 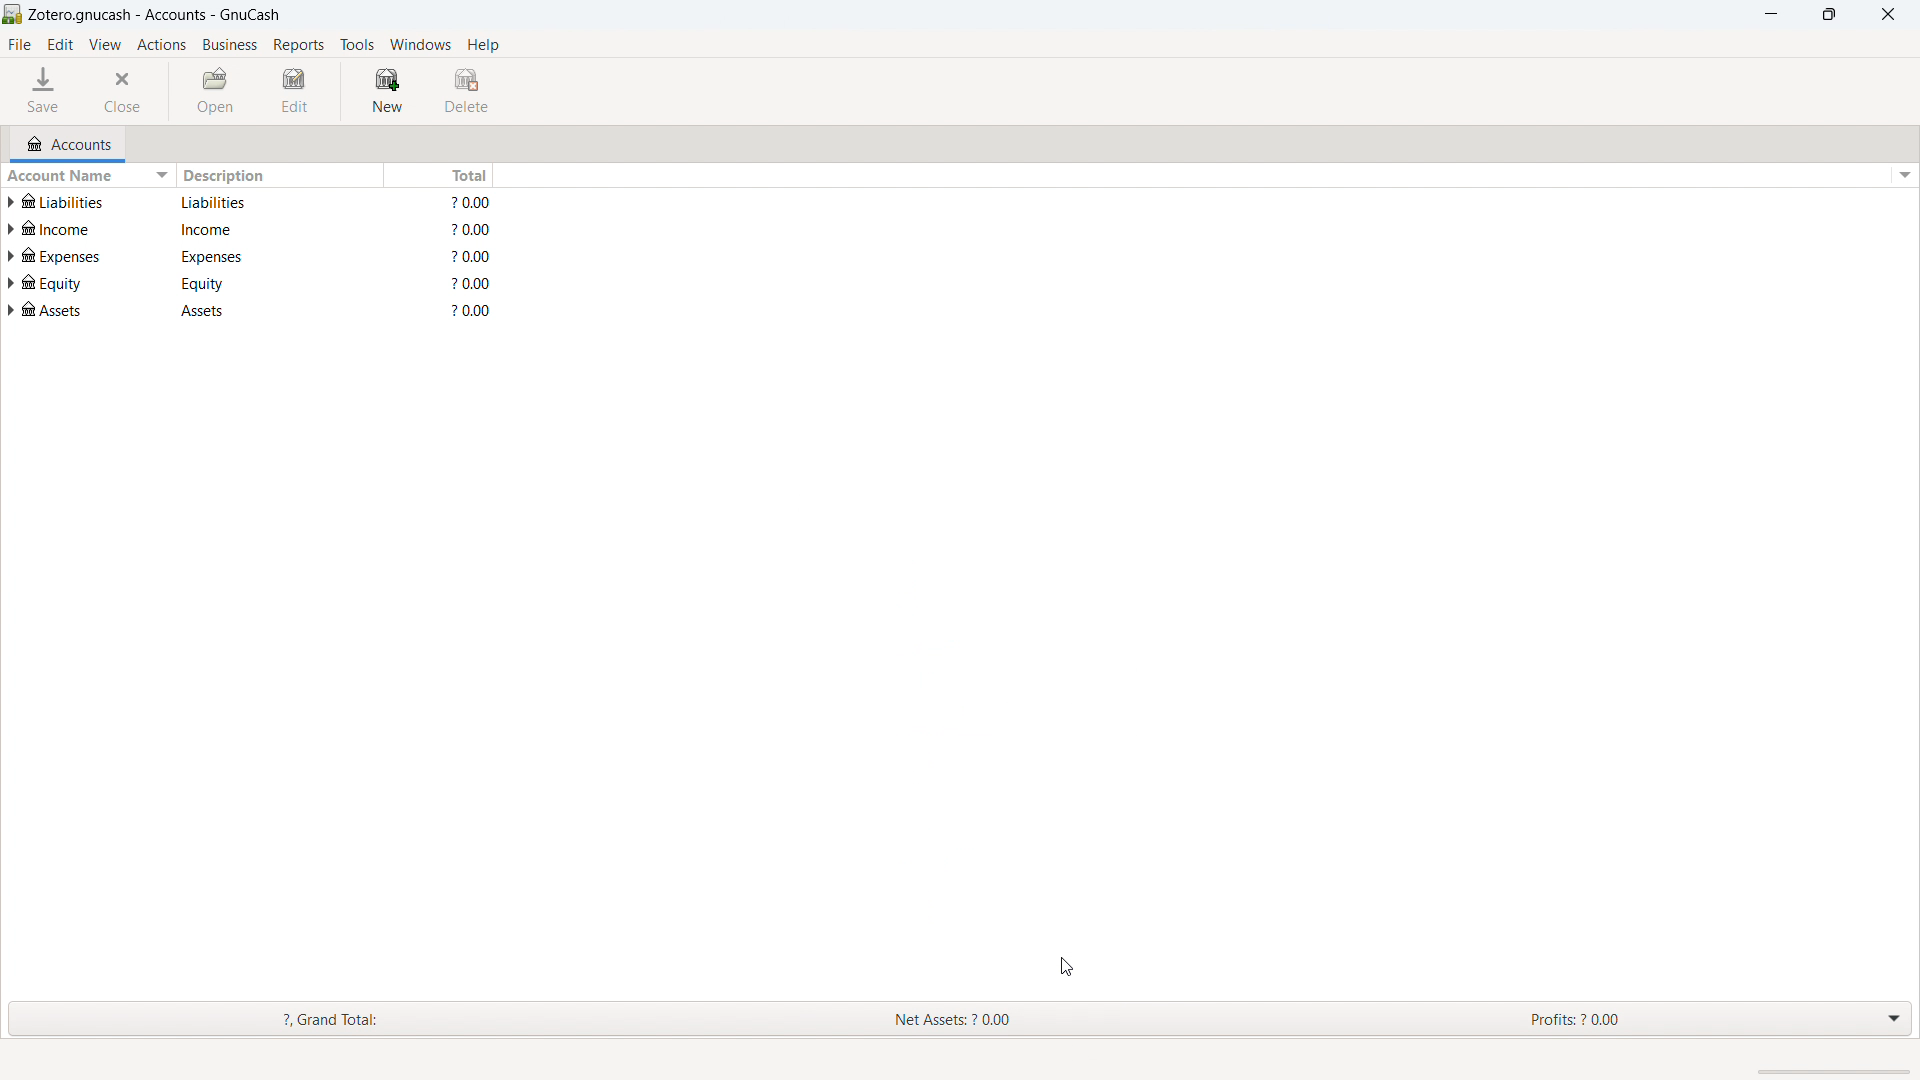 I want to click on description, so click(x=227, y=235).